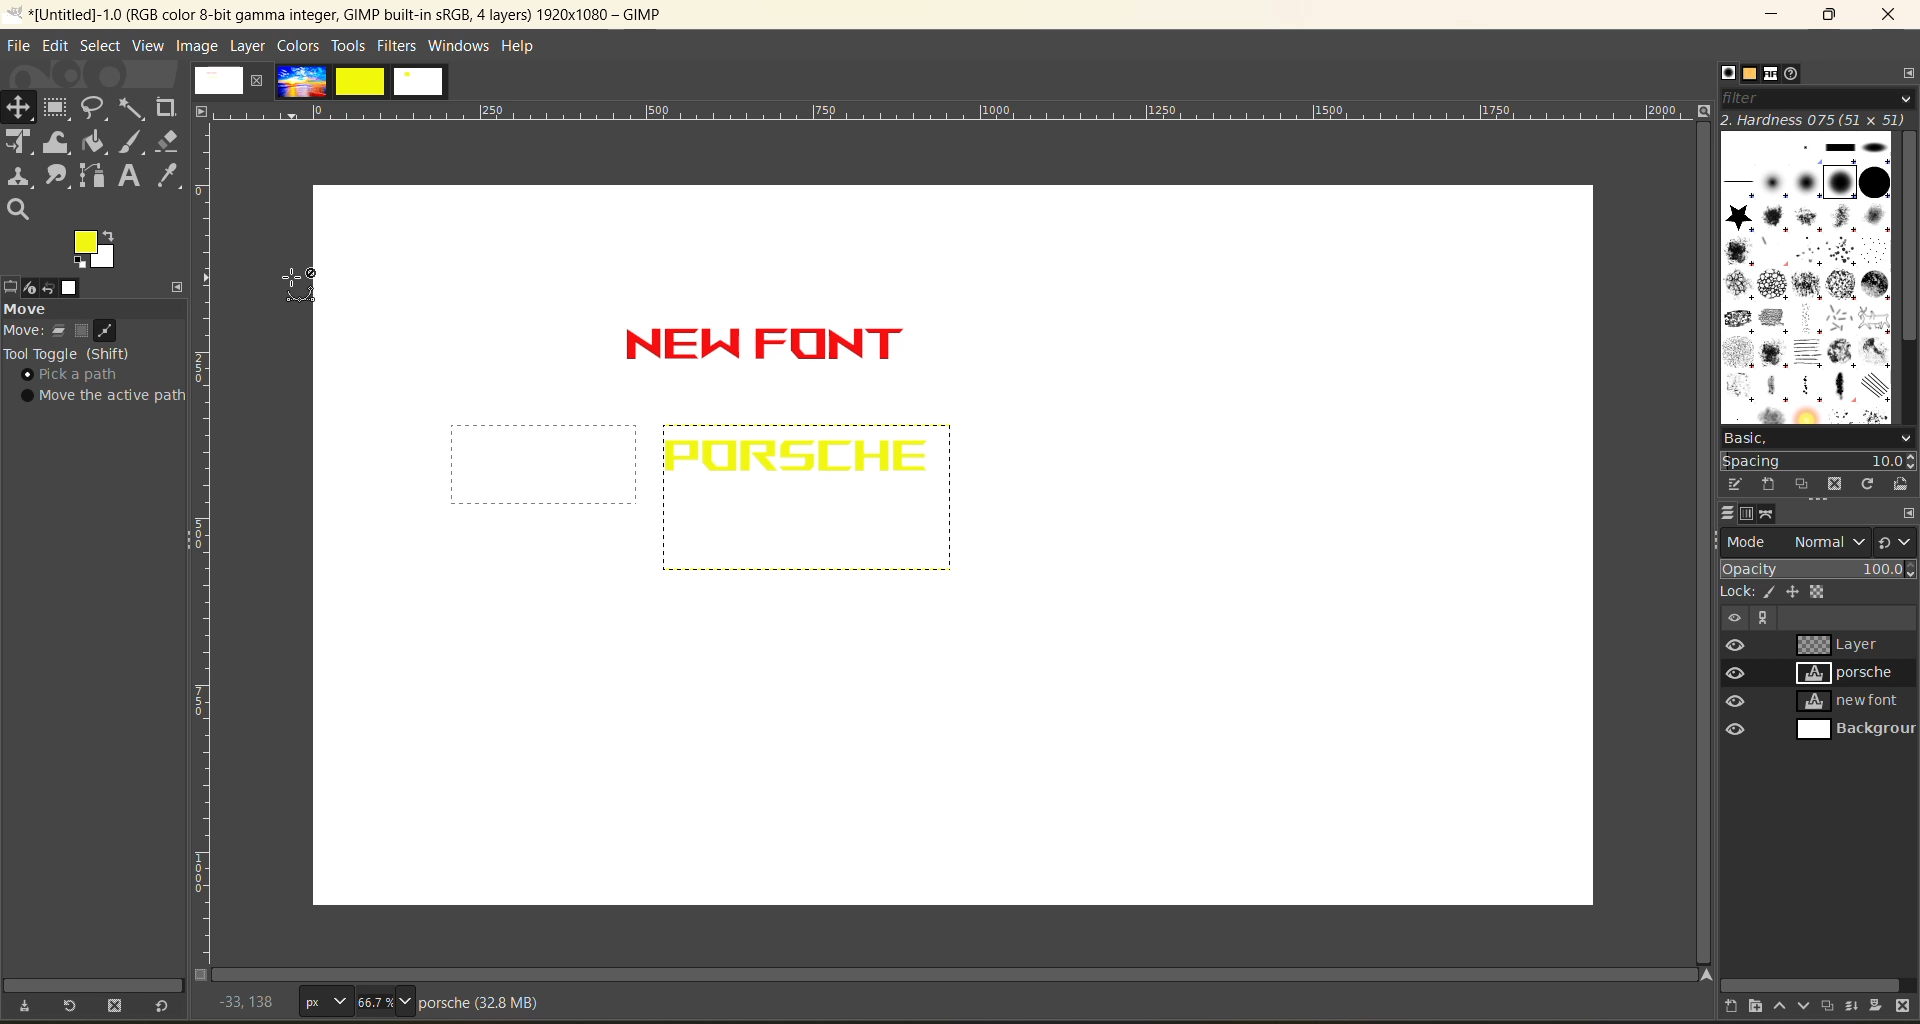 This screenshot has width=1920, height=1024. Describe the element at coordinates (1776, 1007) in the screenshot. I see `raise the layer` at that location.